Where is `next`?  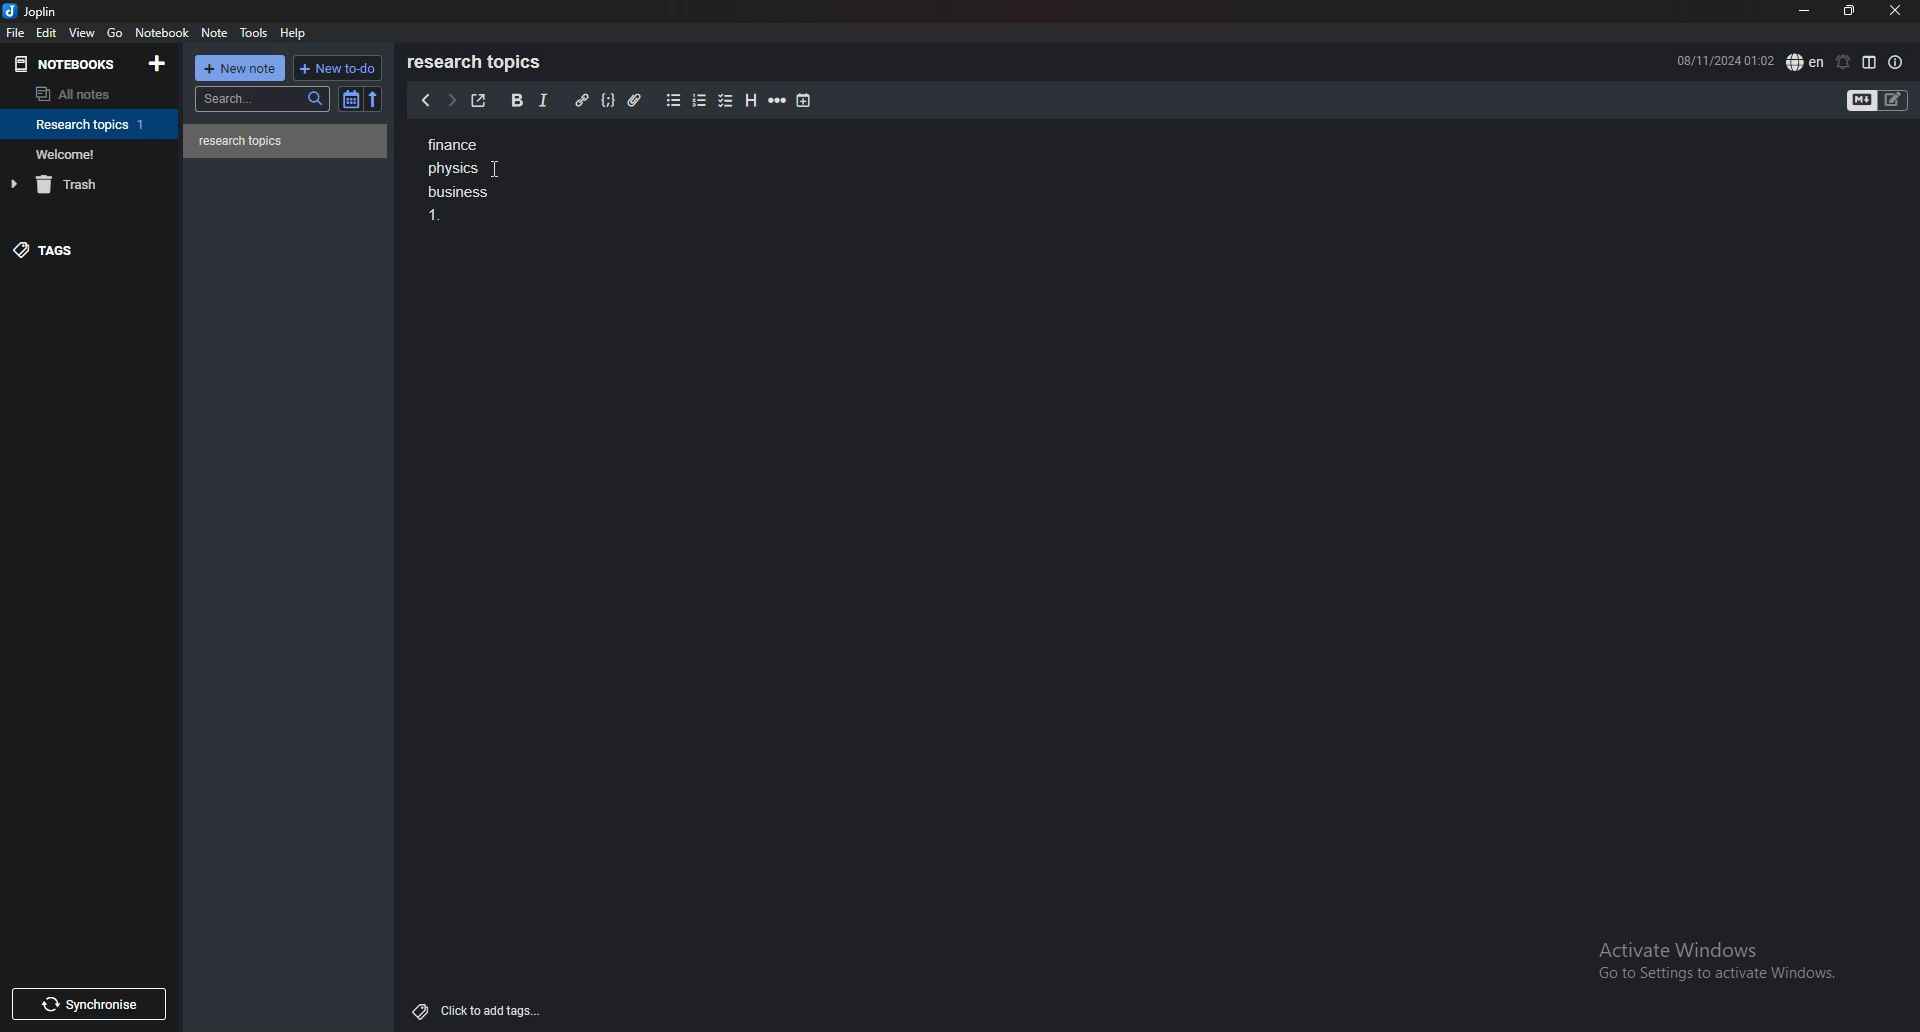 next is located at coordinates (449, 102).